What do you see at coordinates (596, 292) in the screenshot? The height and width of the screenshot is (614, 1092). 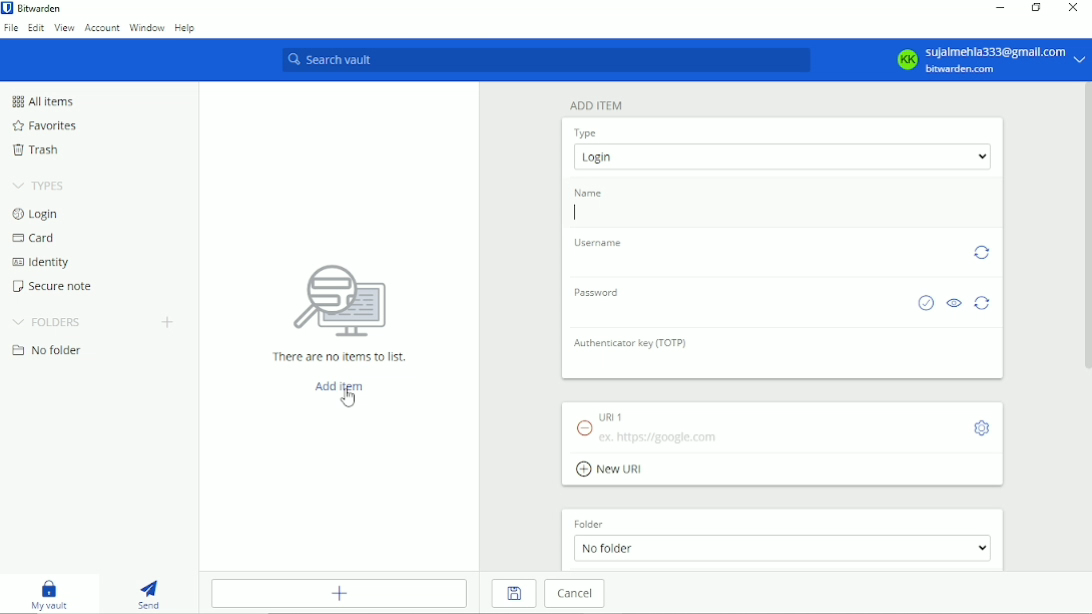 I see `Password` at bounding box center [596, 292].